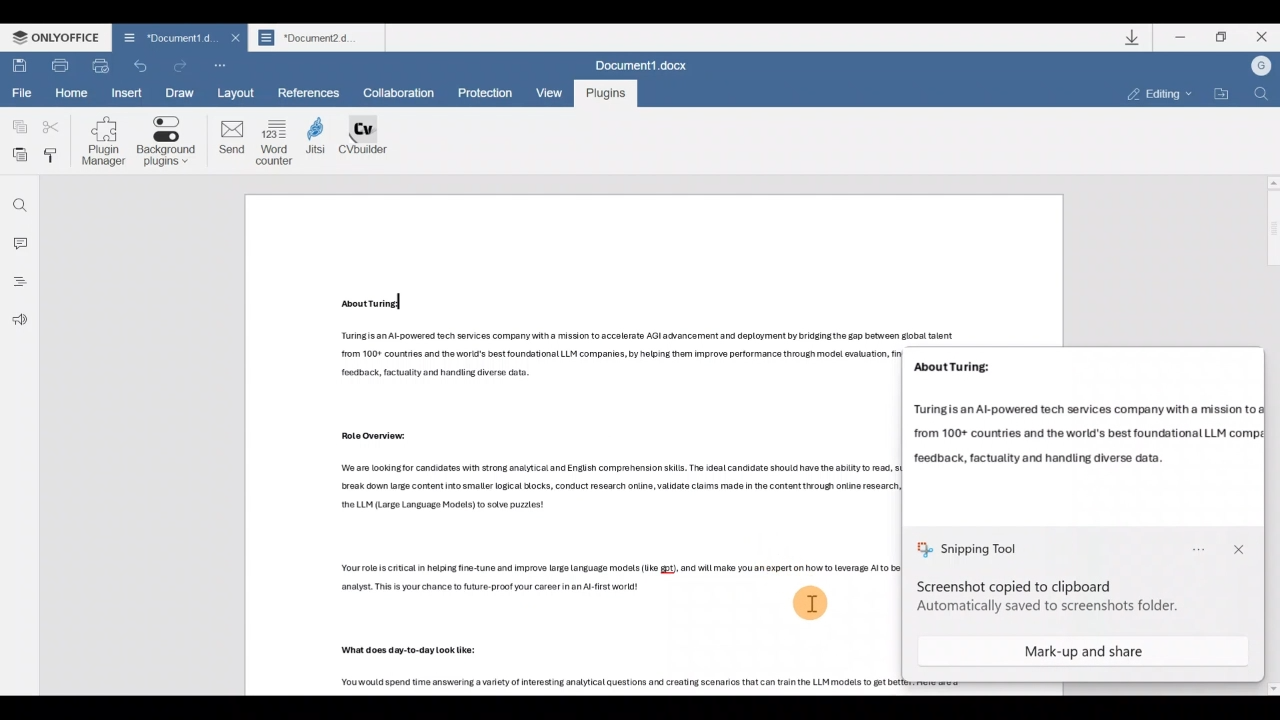 This screenshot has width=1280, height=720. Describe the element at coordinates (364, 139) in the screenshot. I see `CV builder` at that location.